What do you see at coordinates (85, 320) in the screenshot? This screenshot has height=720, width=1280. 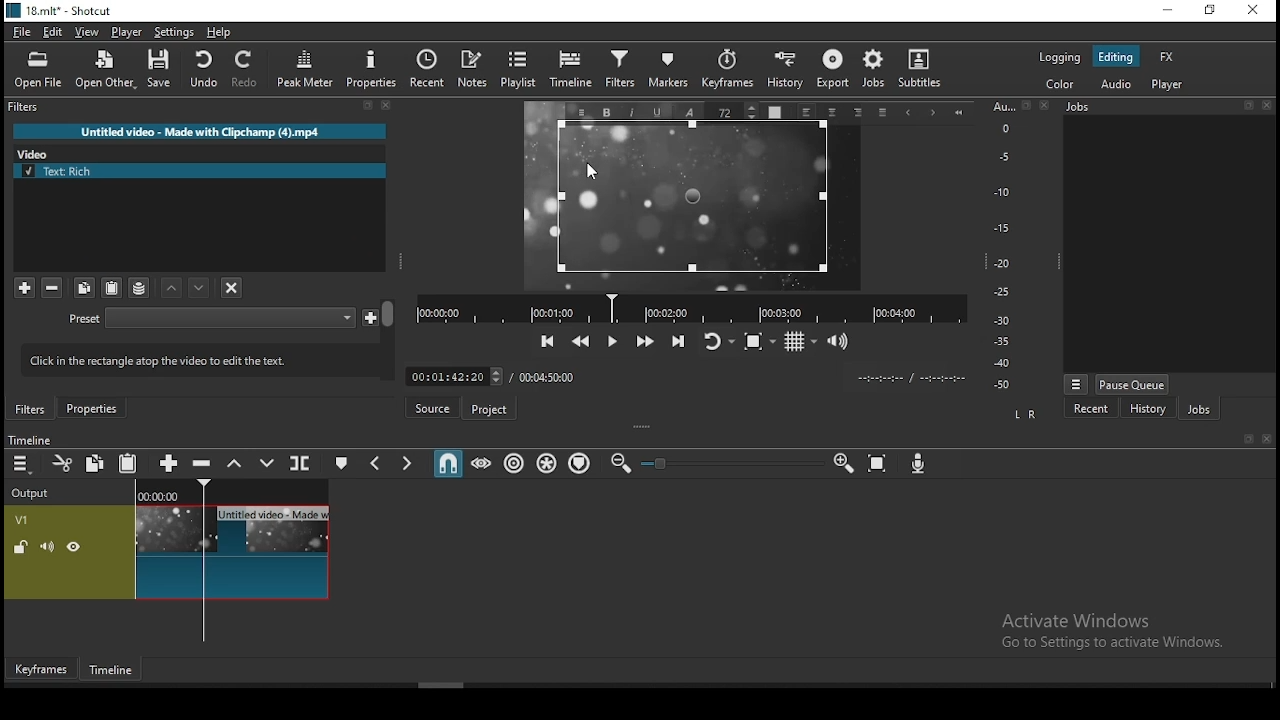 I see `Preset` at bounding box center [85, 320].